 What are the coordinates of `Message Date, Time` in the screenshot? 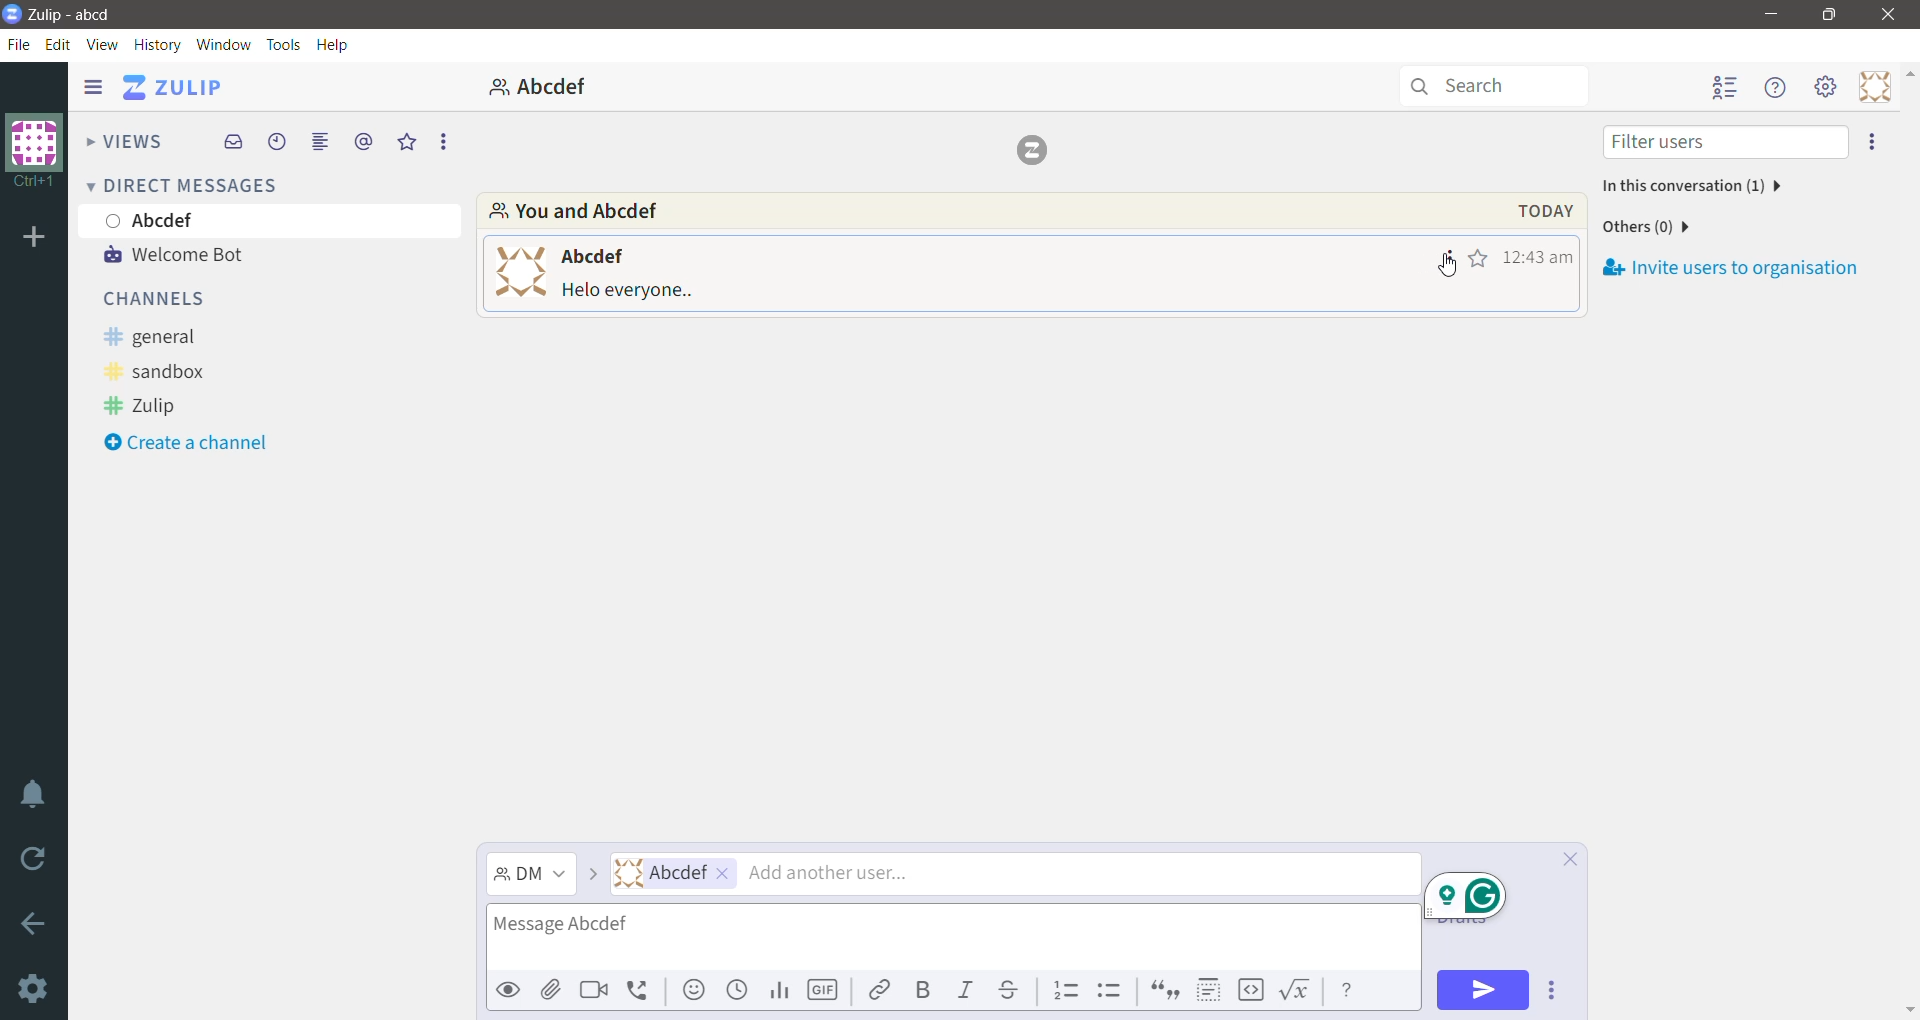 It's located at (1535, 211).